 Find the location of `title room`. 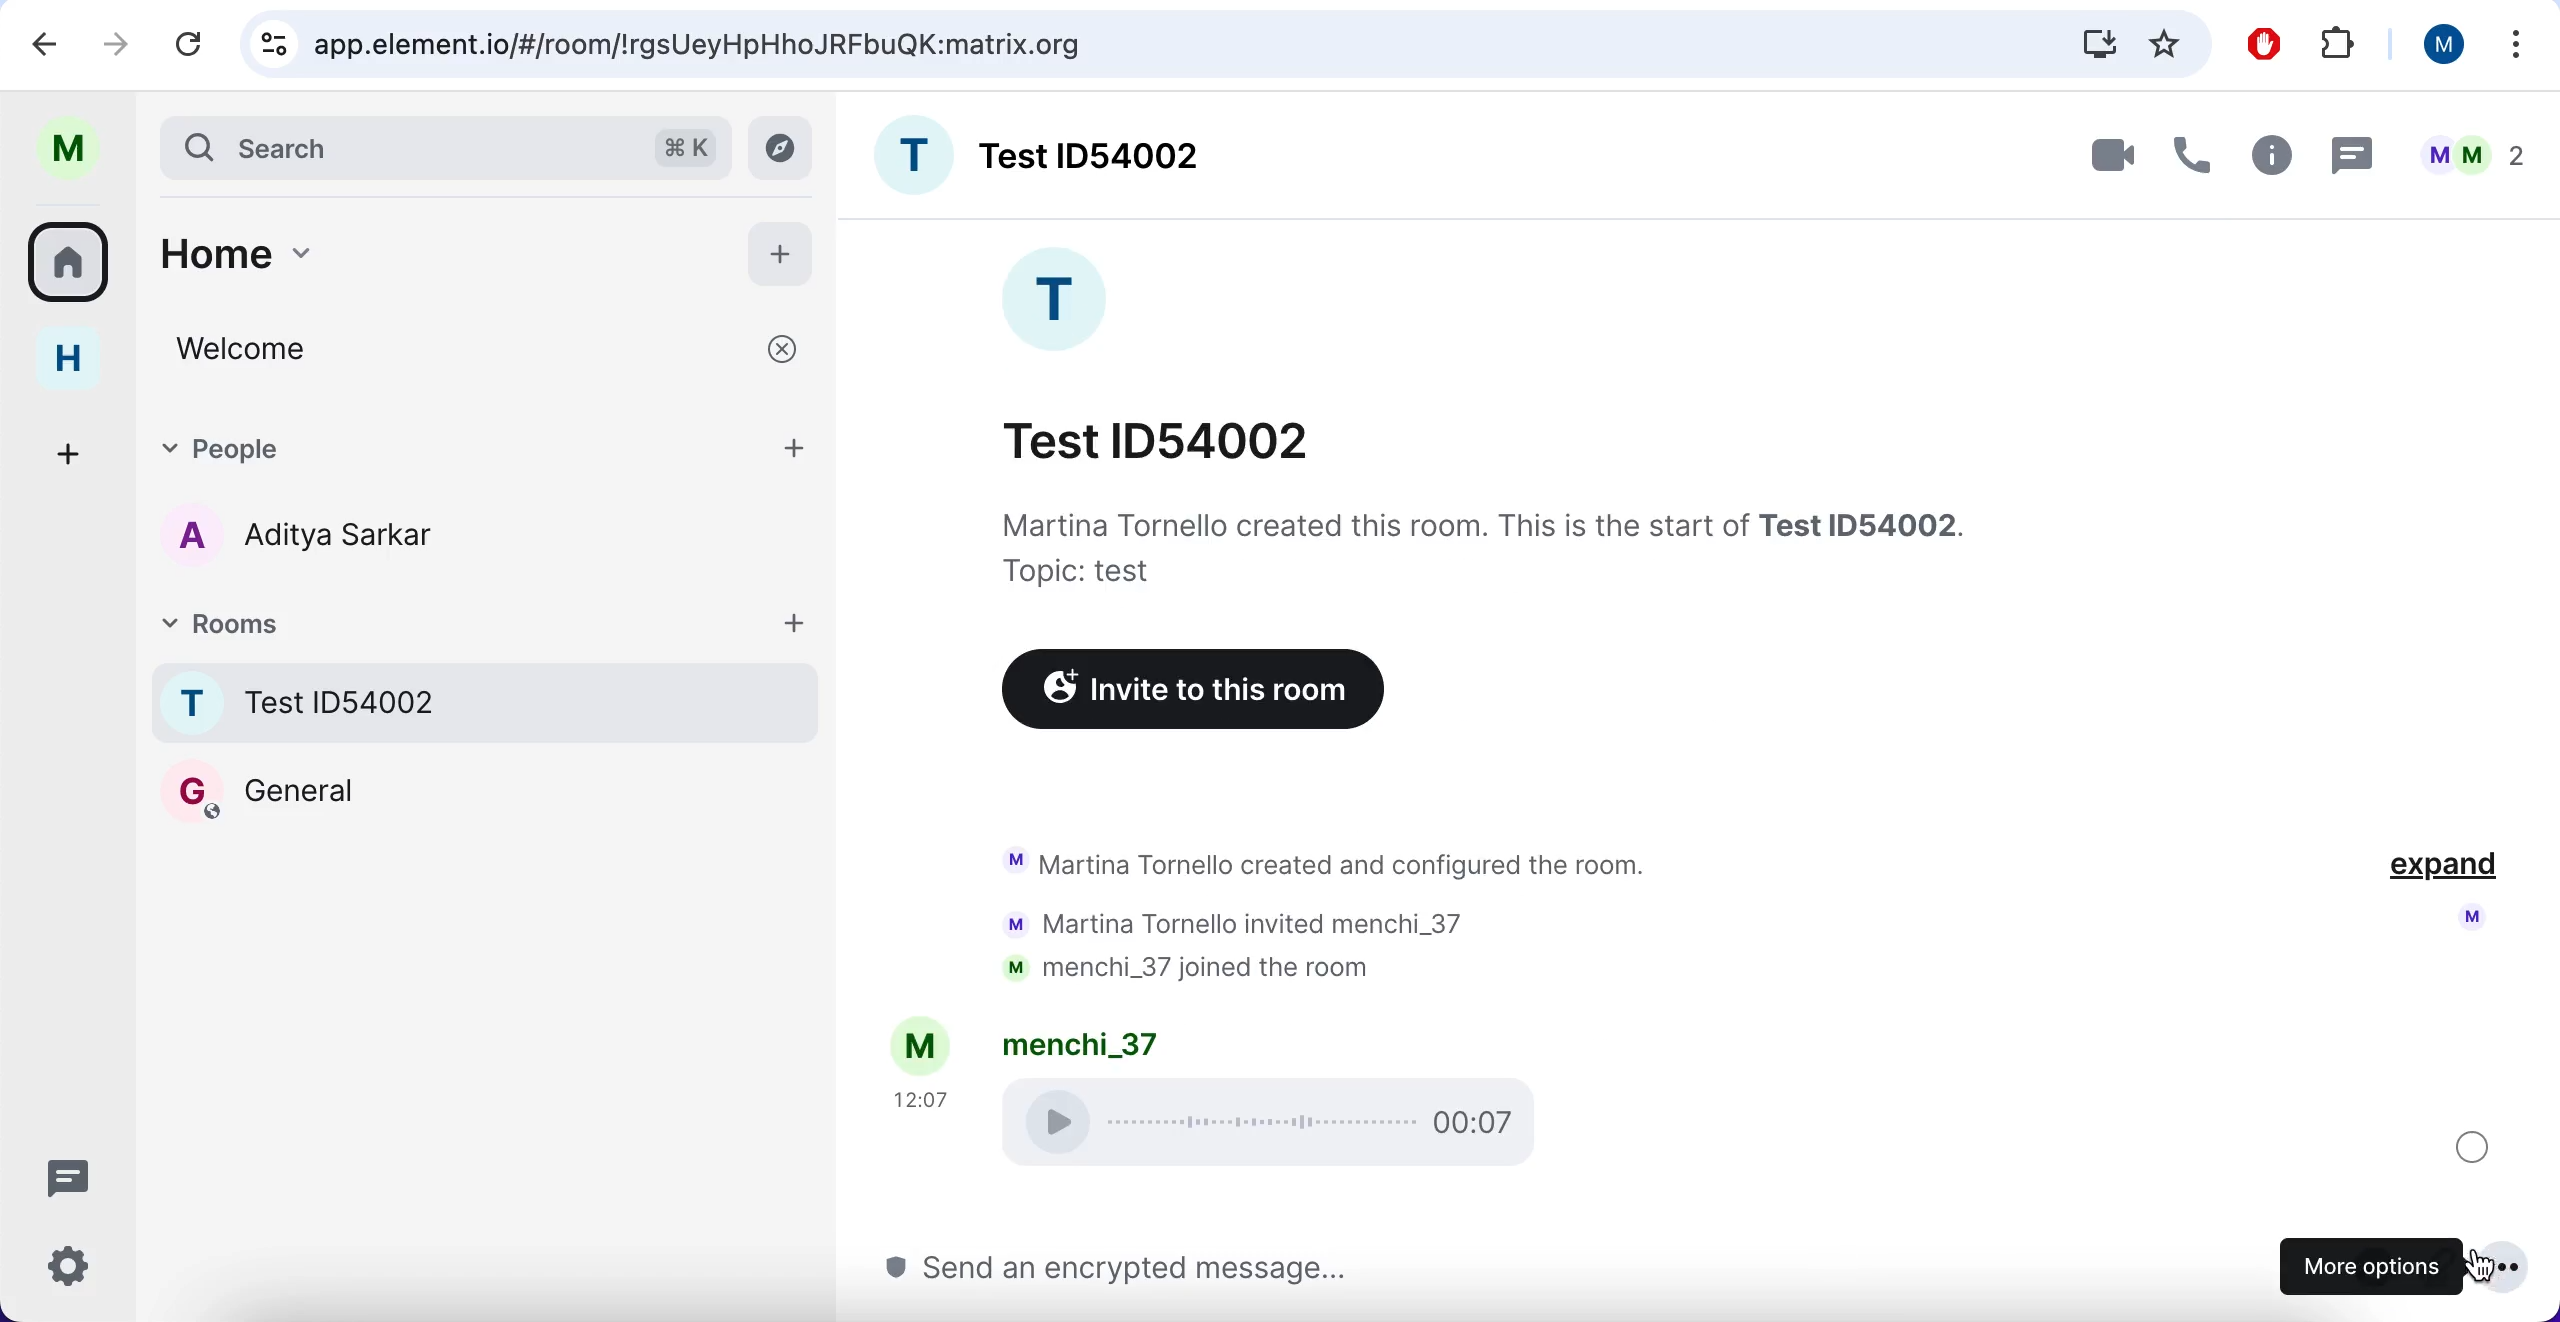

title room is located at coordinates (1096, 155).